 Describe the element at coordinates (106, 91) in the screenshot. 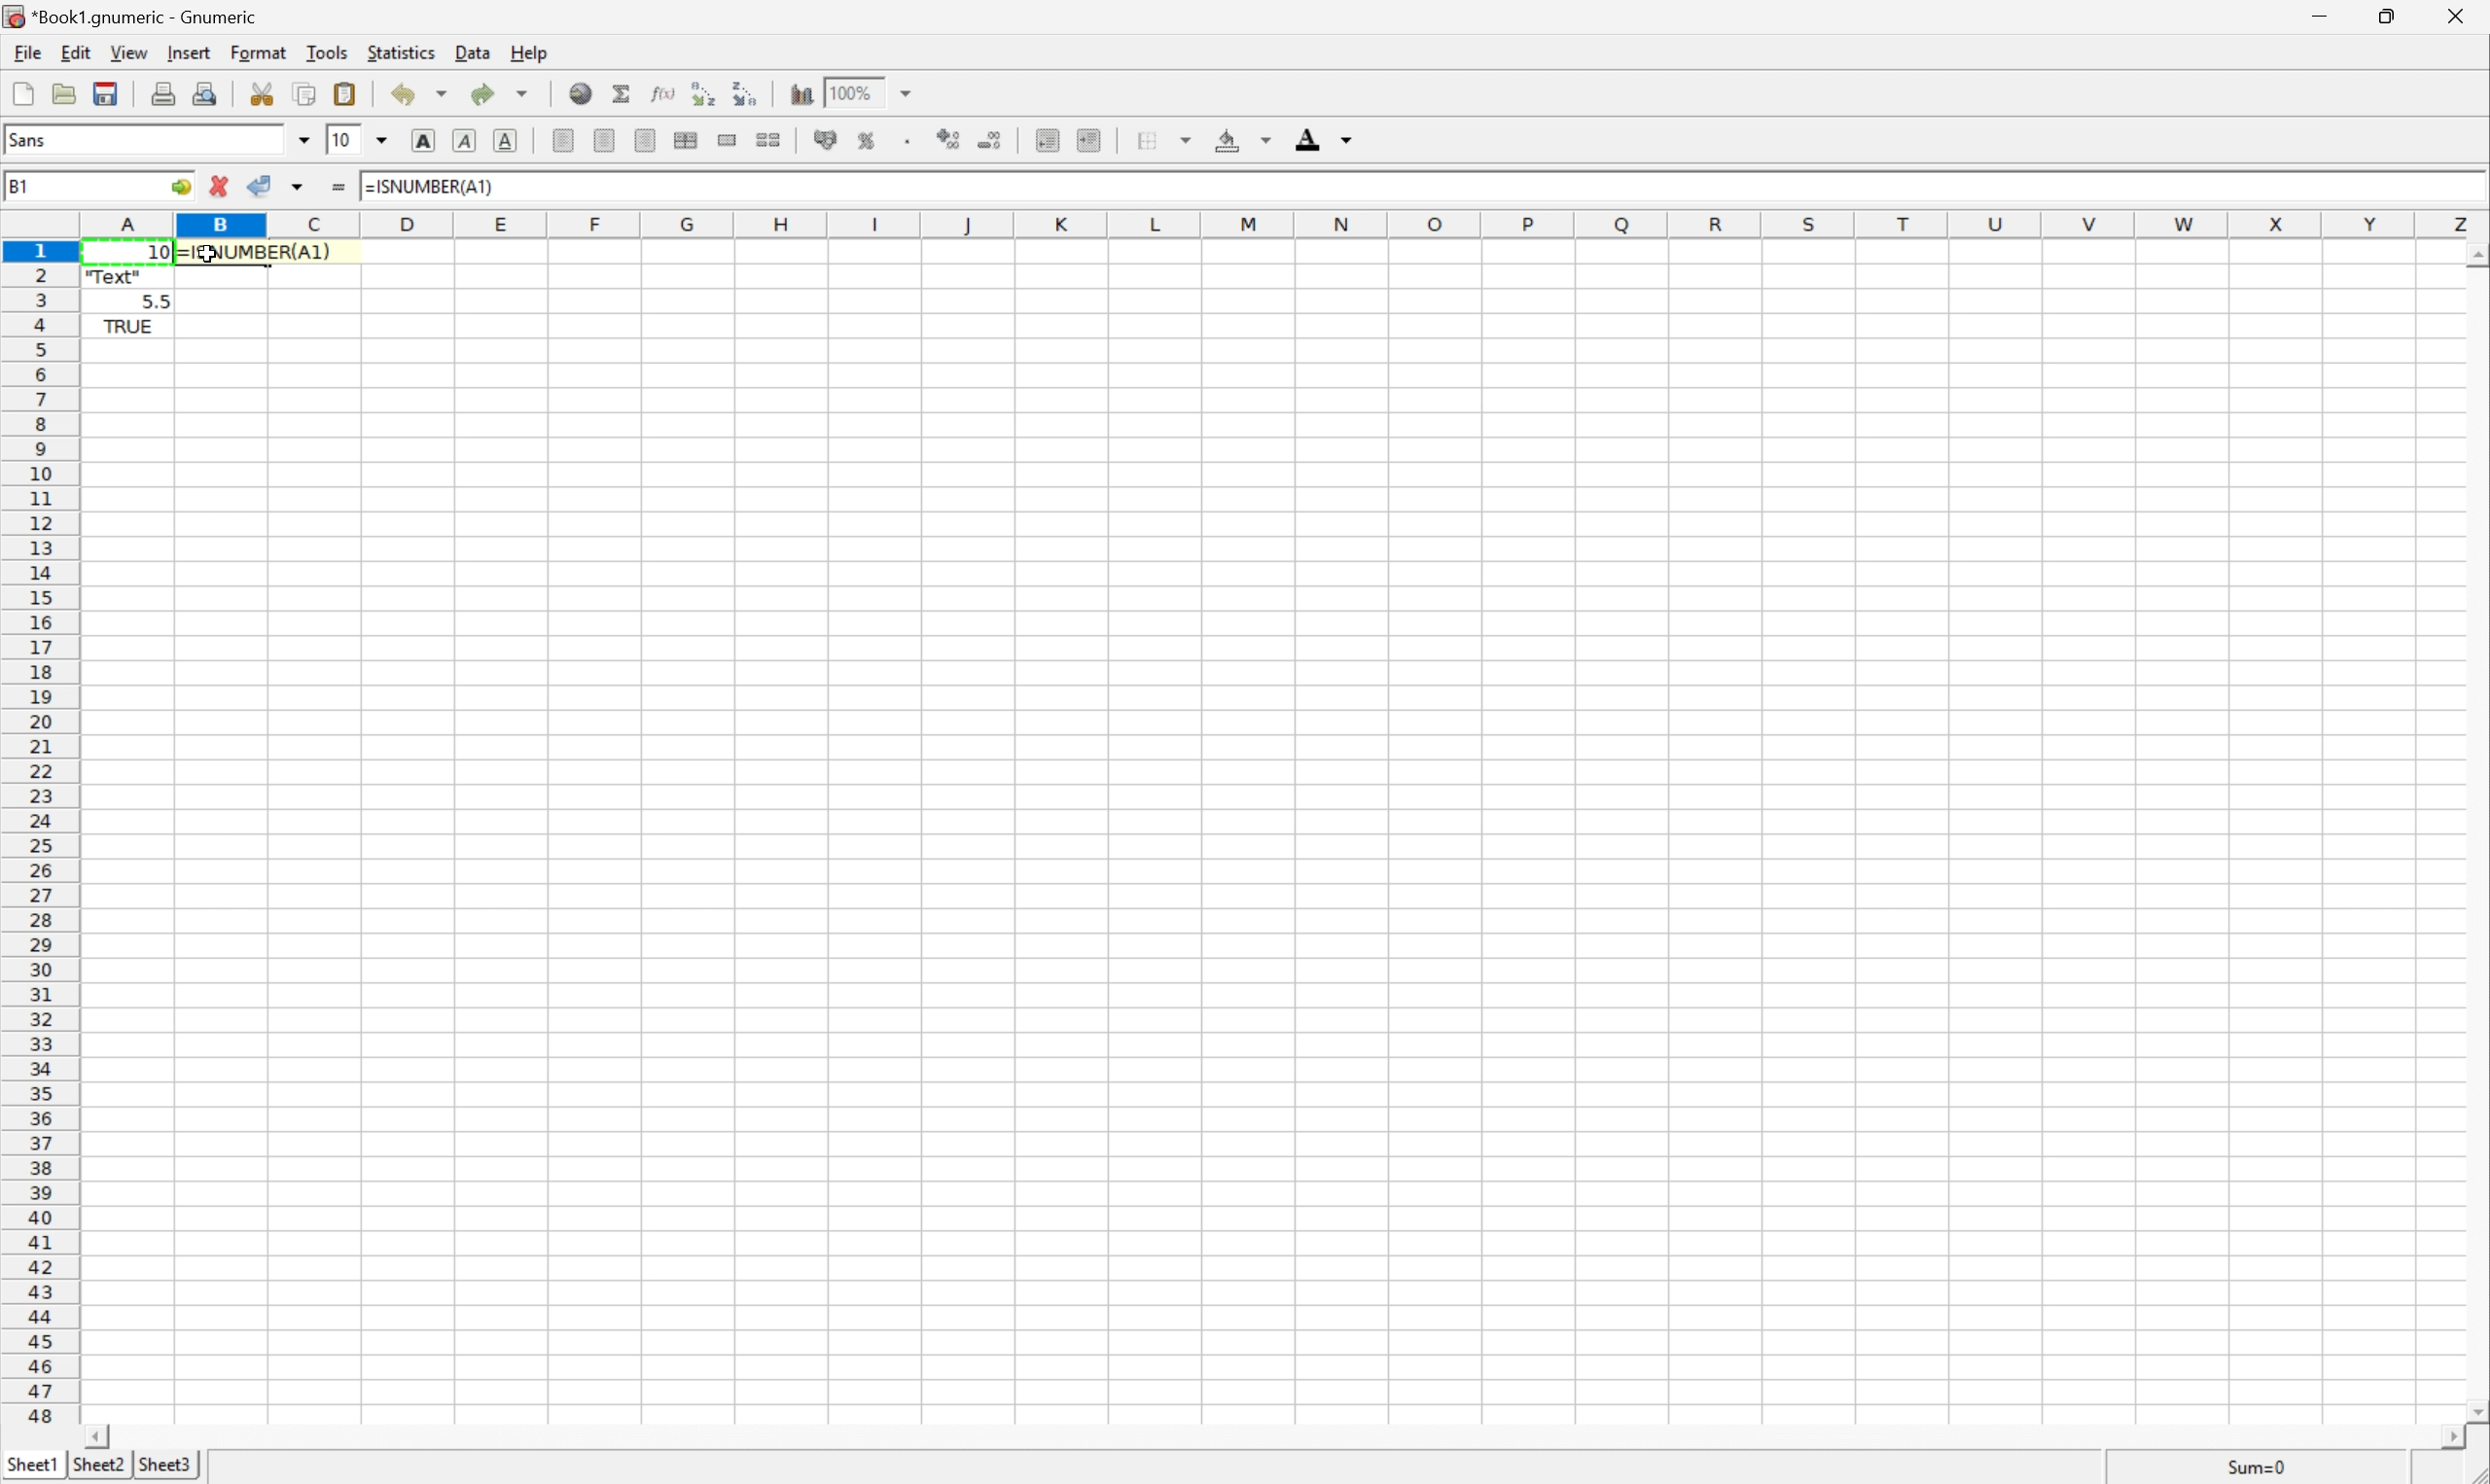

I see `Save current workbook` at that location.